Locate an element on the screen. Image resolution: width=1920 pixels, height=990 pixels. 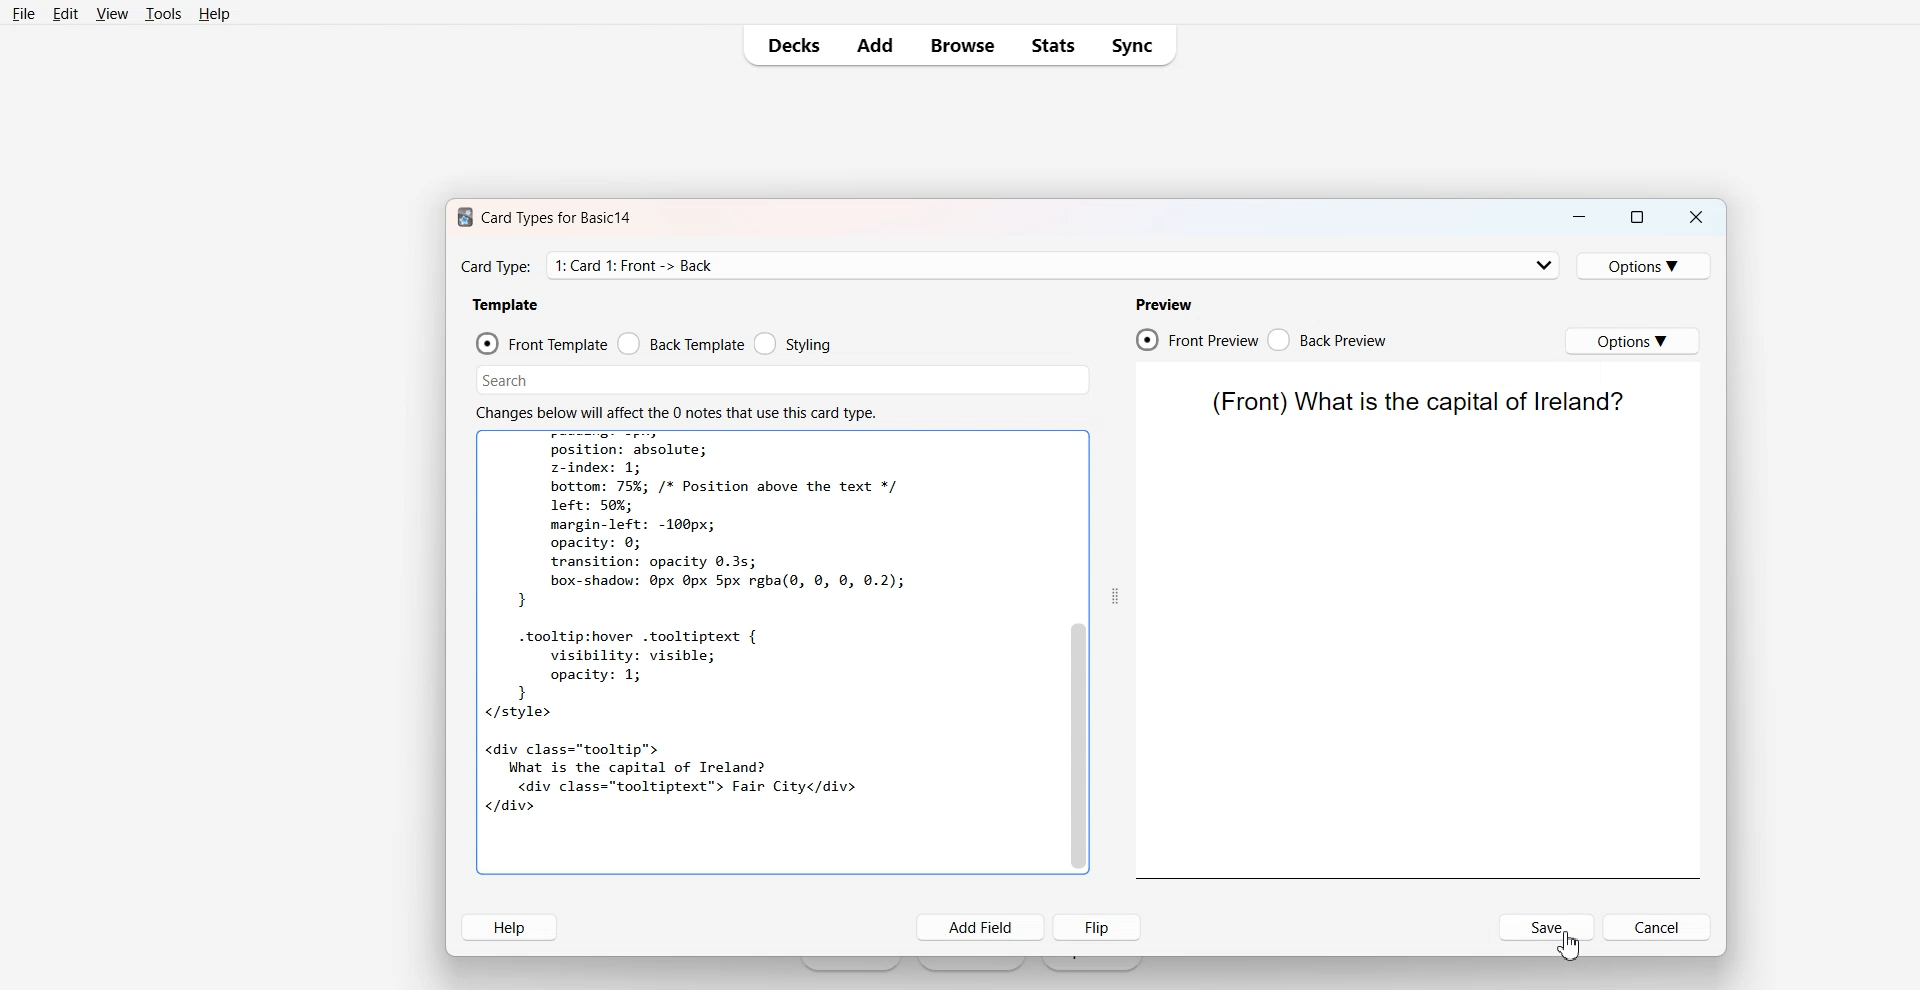
Software logo is located at coordinates (463, 218).